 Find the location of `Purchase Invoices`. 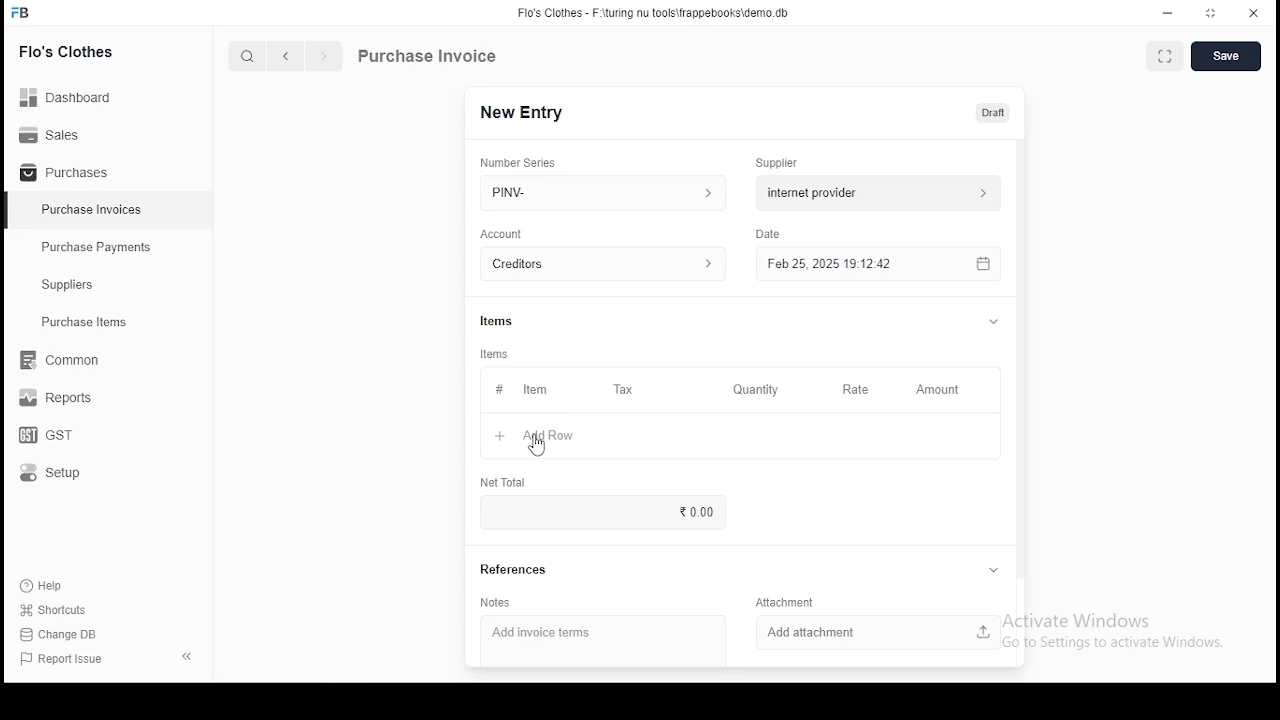

Purchase Invoices is located at coordinates (95, 210).